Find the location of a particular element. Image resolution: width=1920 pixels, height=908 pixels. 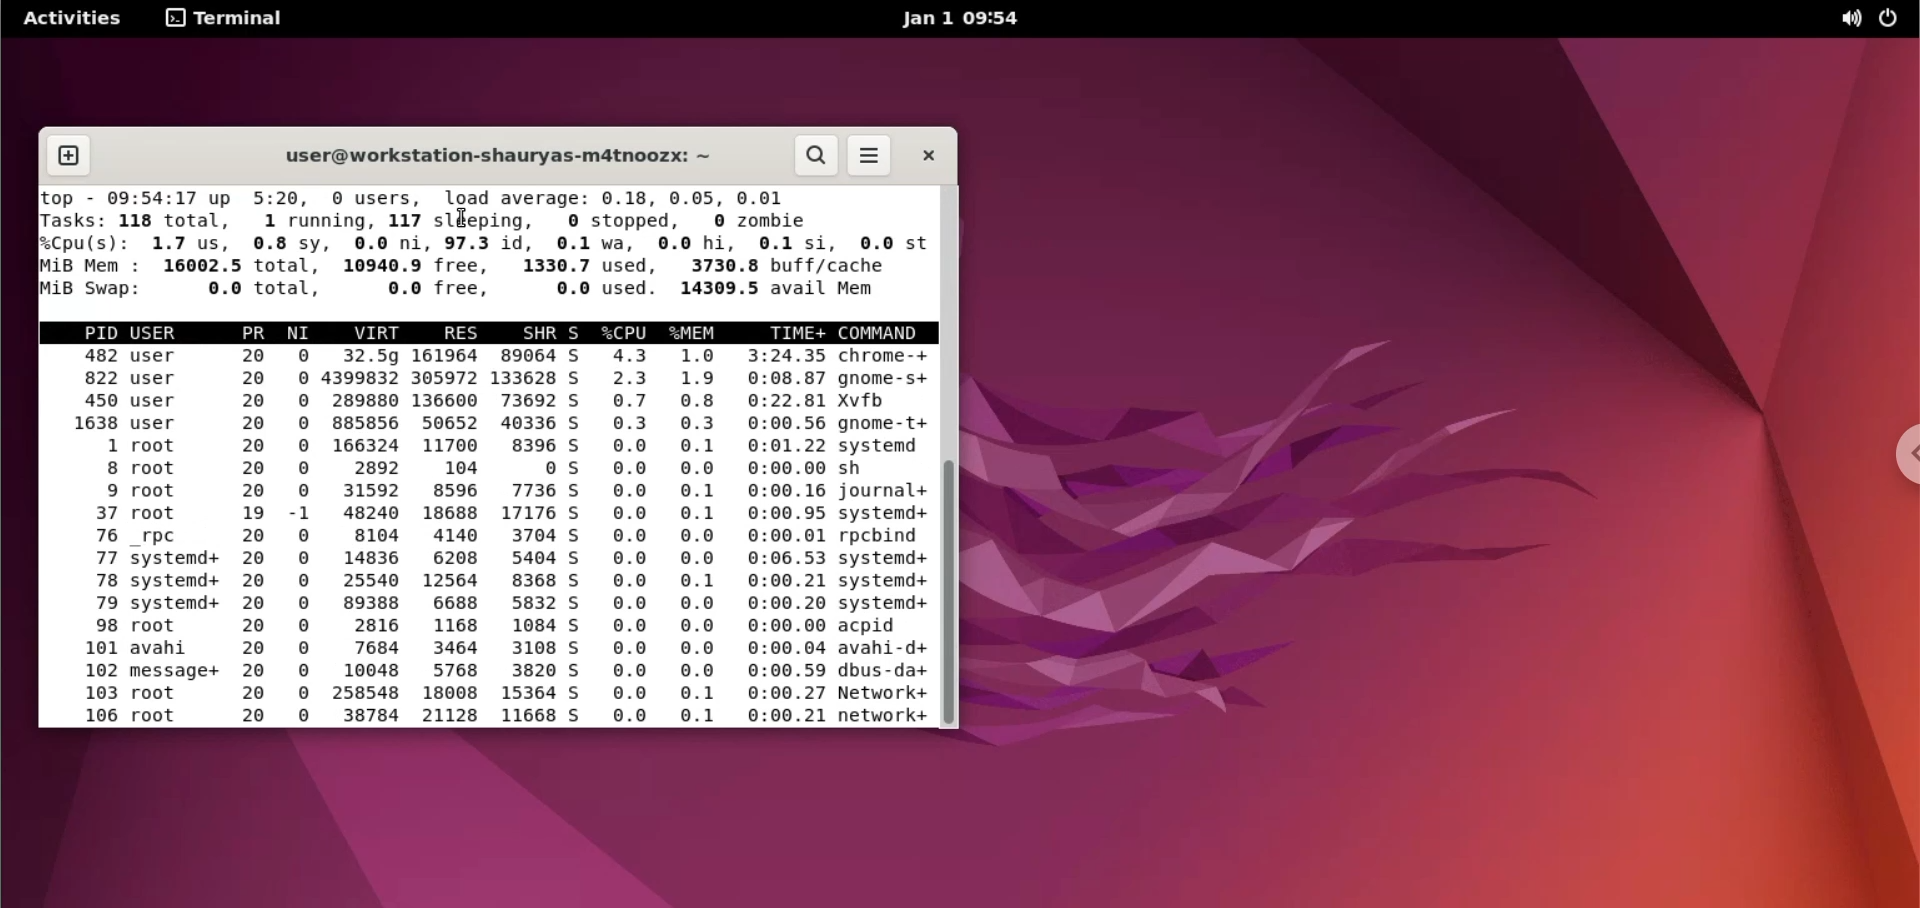

command  is located at coordinates (885, 538).